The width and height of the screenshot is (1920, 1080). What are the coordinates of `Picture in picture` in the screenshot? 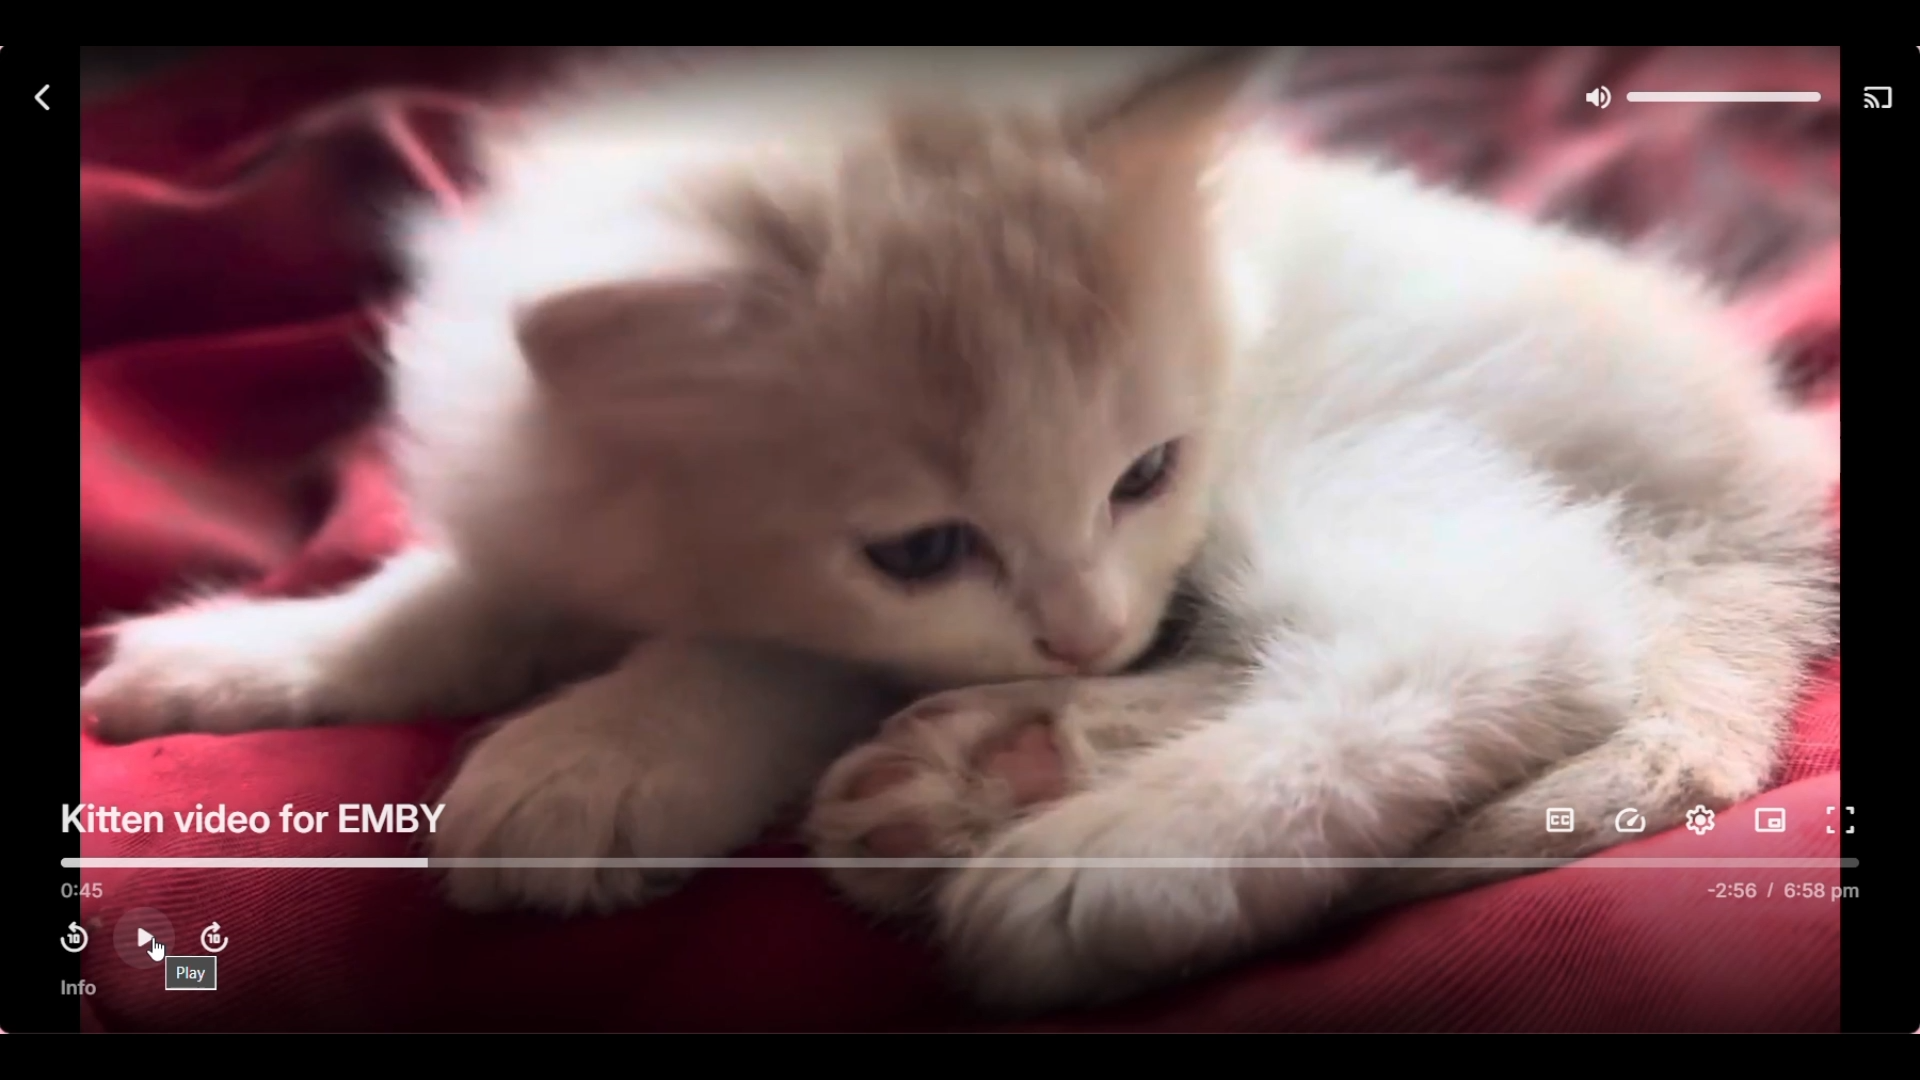 It's located at (1770, 821).